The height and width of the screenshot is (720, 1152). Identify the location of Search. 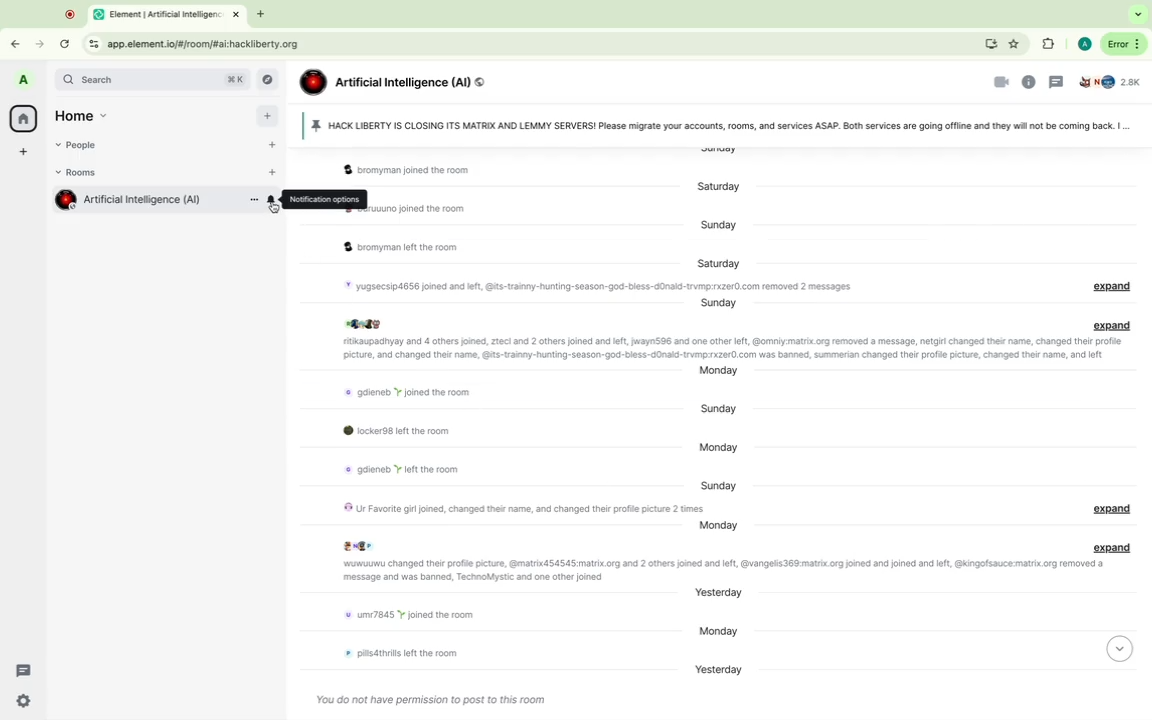
(153, 81).